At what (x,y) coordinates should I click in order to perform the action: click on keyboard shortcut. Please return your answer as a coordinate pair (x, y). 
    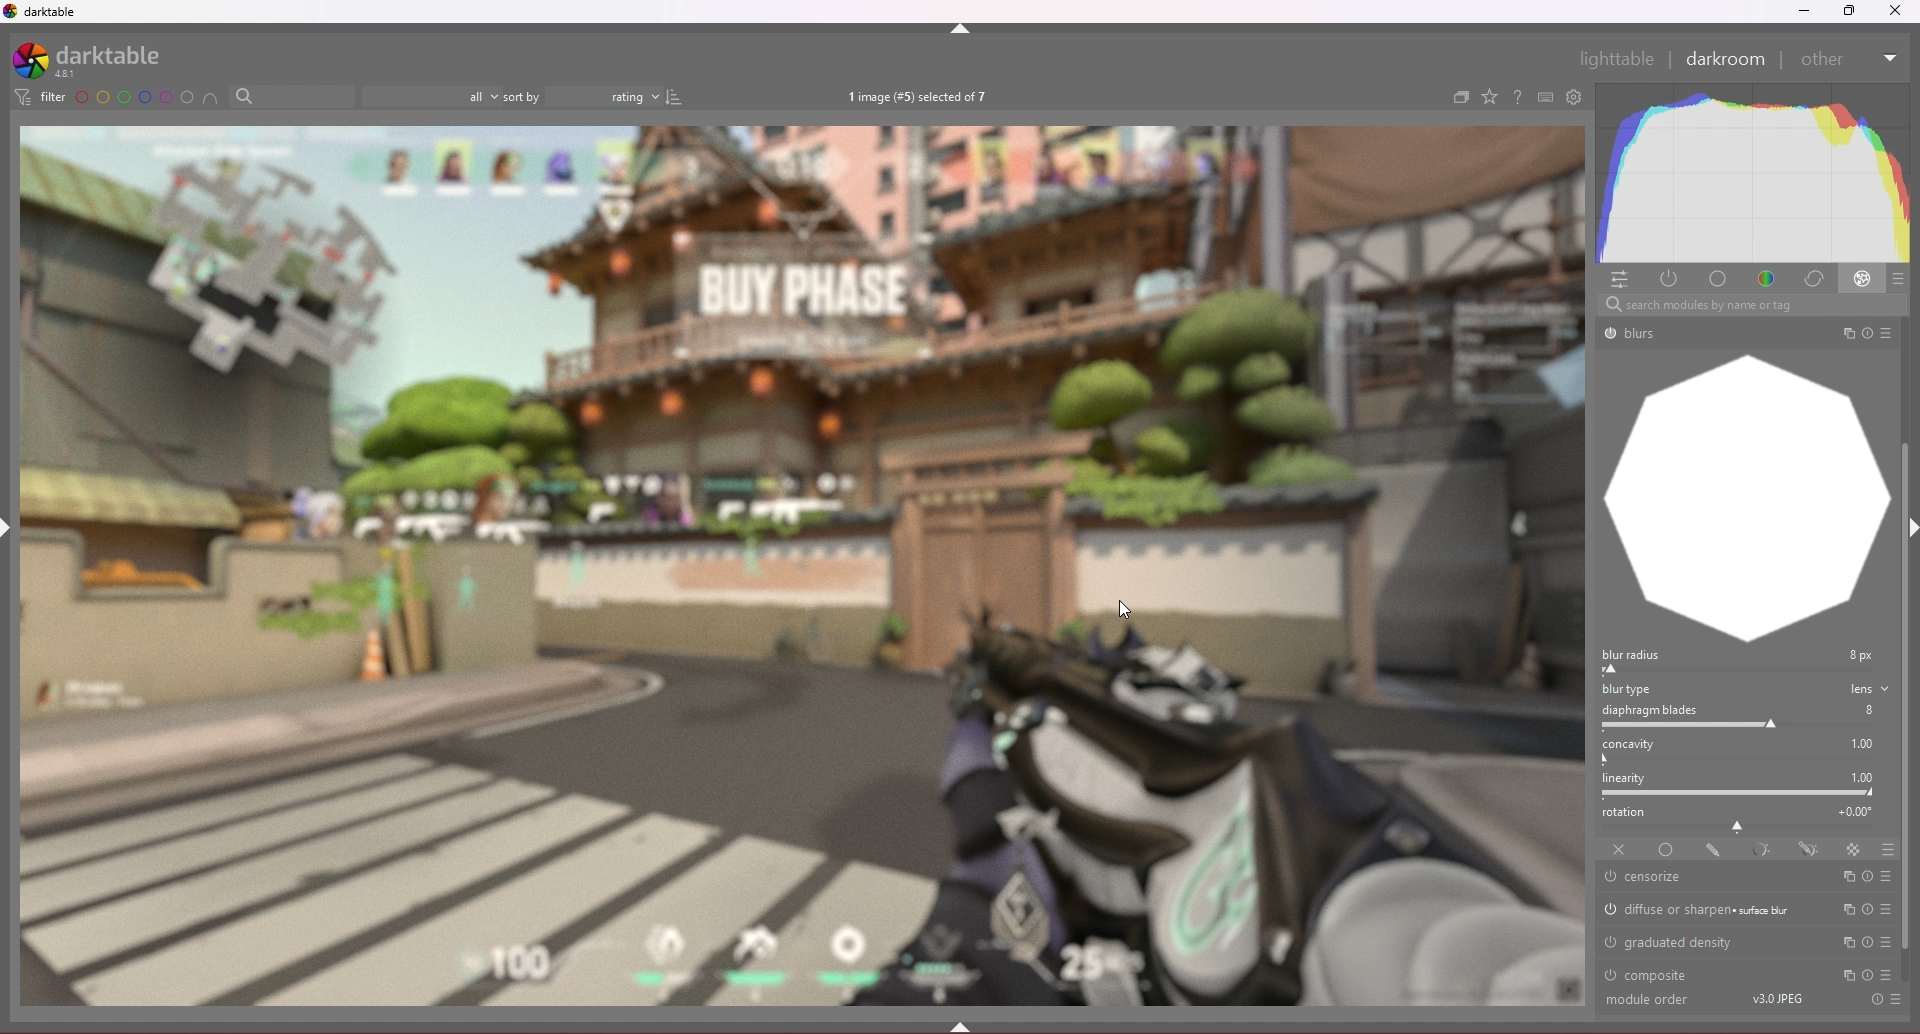
    Looking at the image, I should click on (1546, 97).